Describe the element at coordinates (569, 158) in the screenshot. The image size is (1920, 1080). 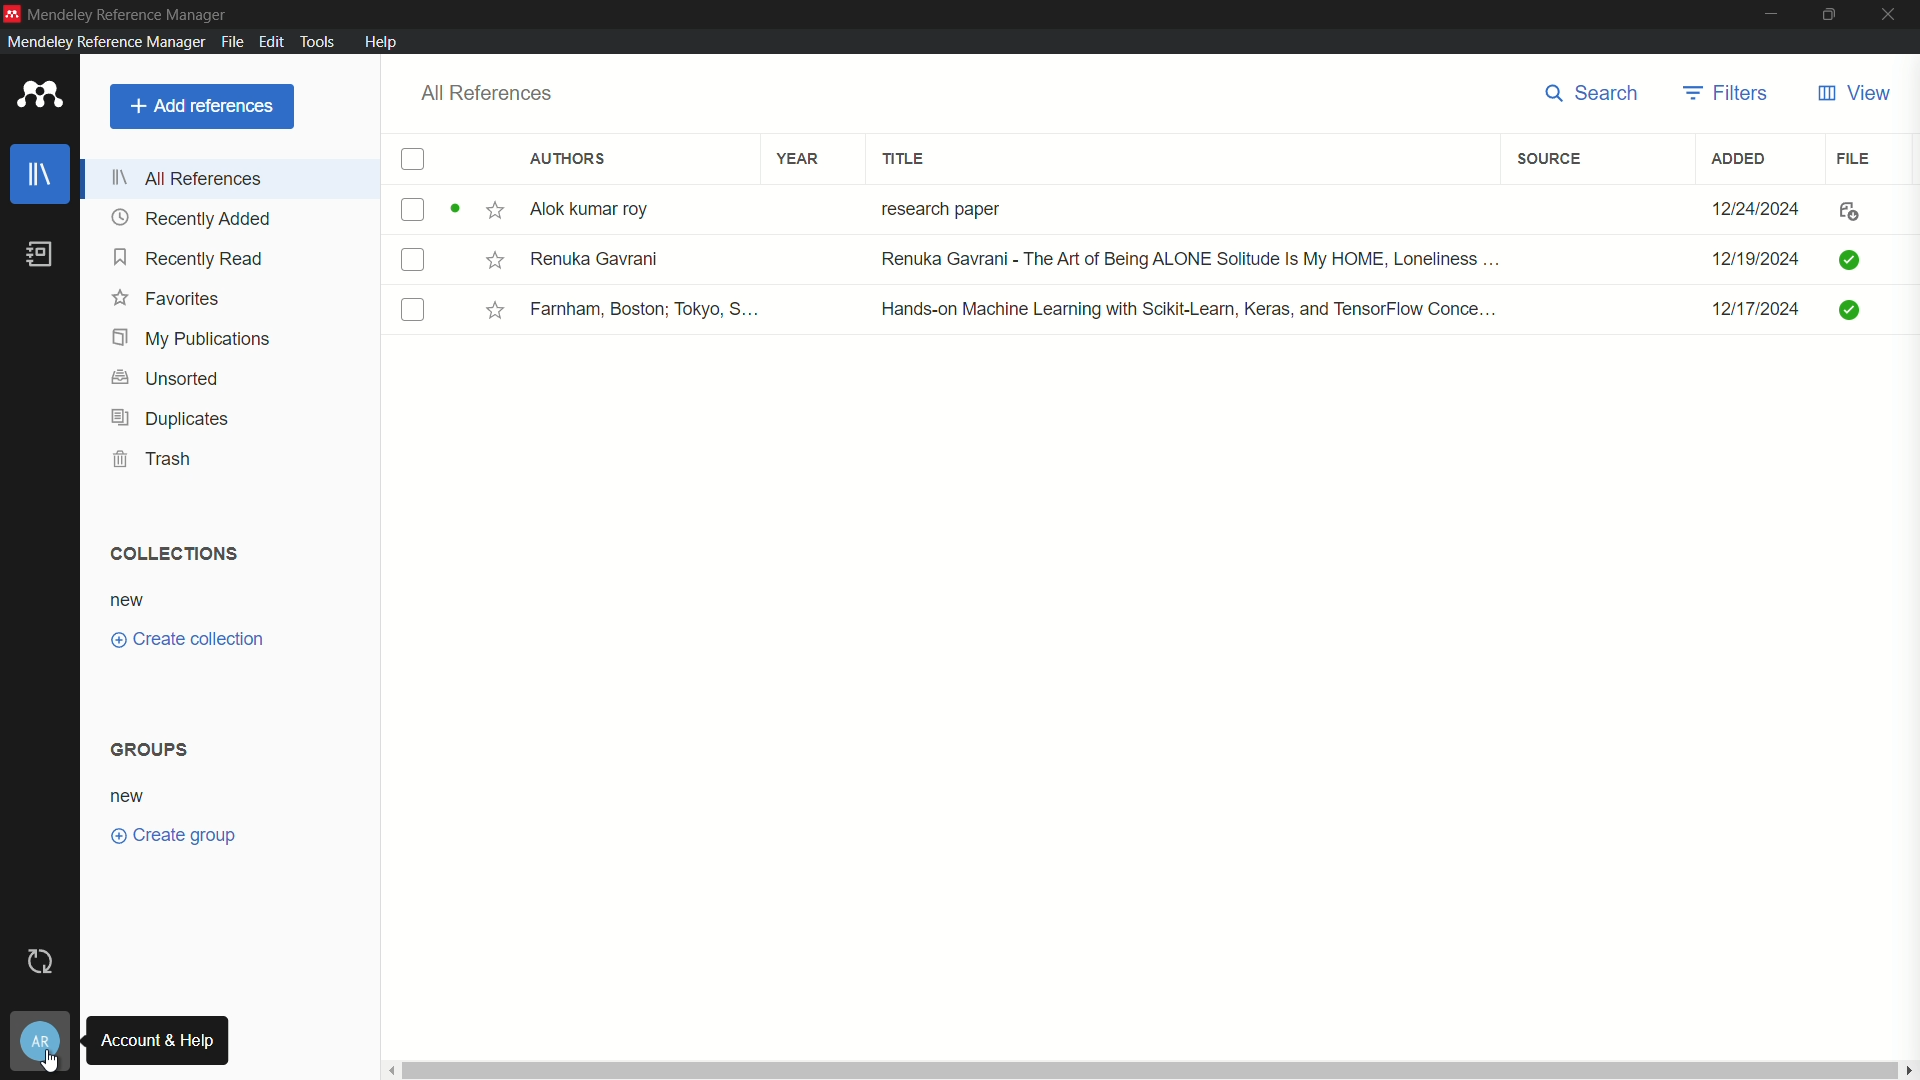
I see `authors` at that location.